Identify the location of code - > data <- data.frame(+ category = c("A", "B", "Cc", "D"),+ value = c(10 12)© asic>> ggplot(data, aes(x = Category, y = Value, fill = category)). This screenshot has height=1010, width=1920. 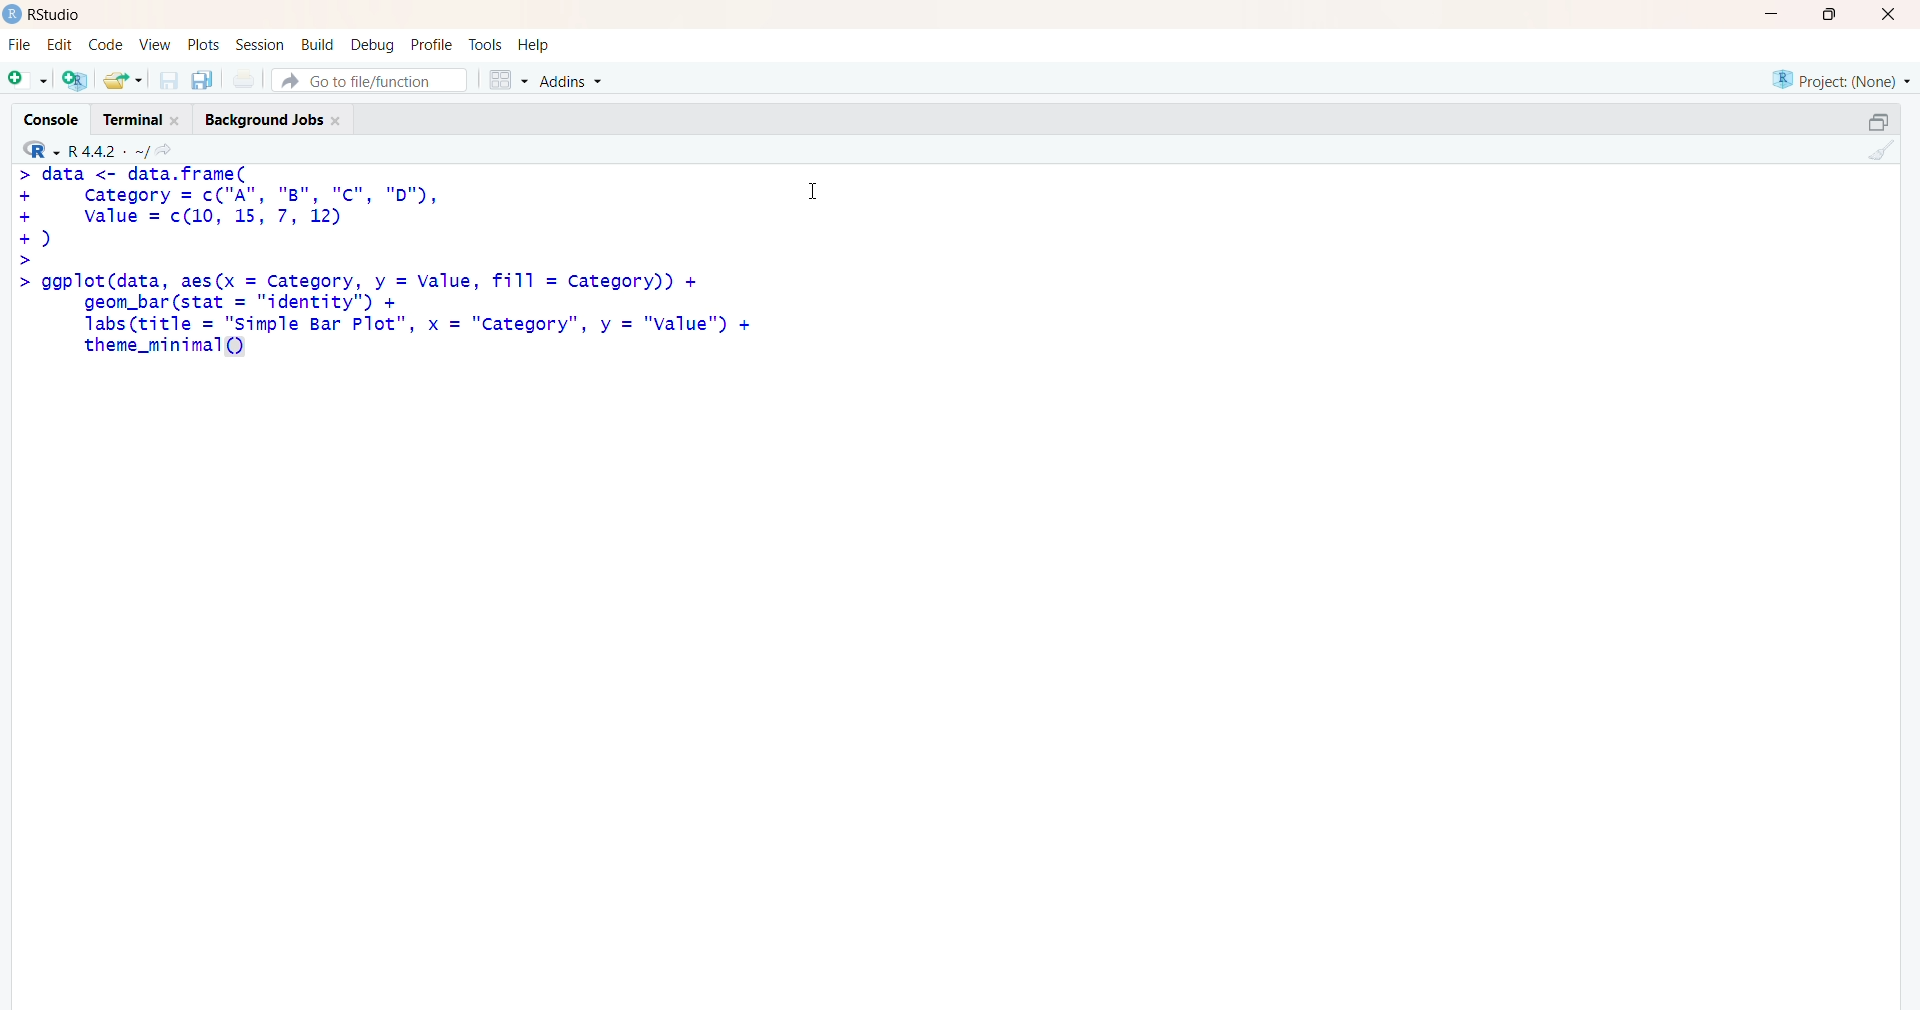
(388, 262).